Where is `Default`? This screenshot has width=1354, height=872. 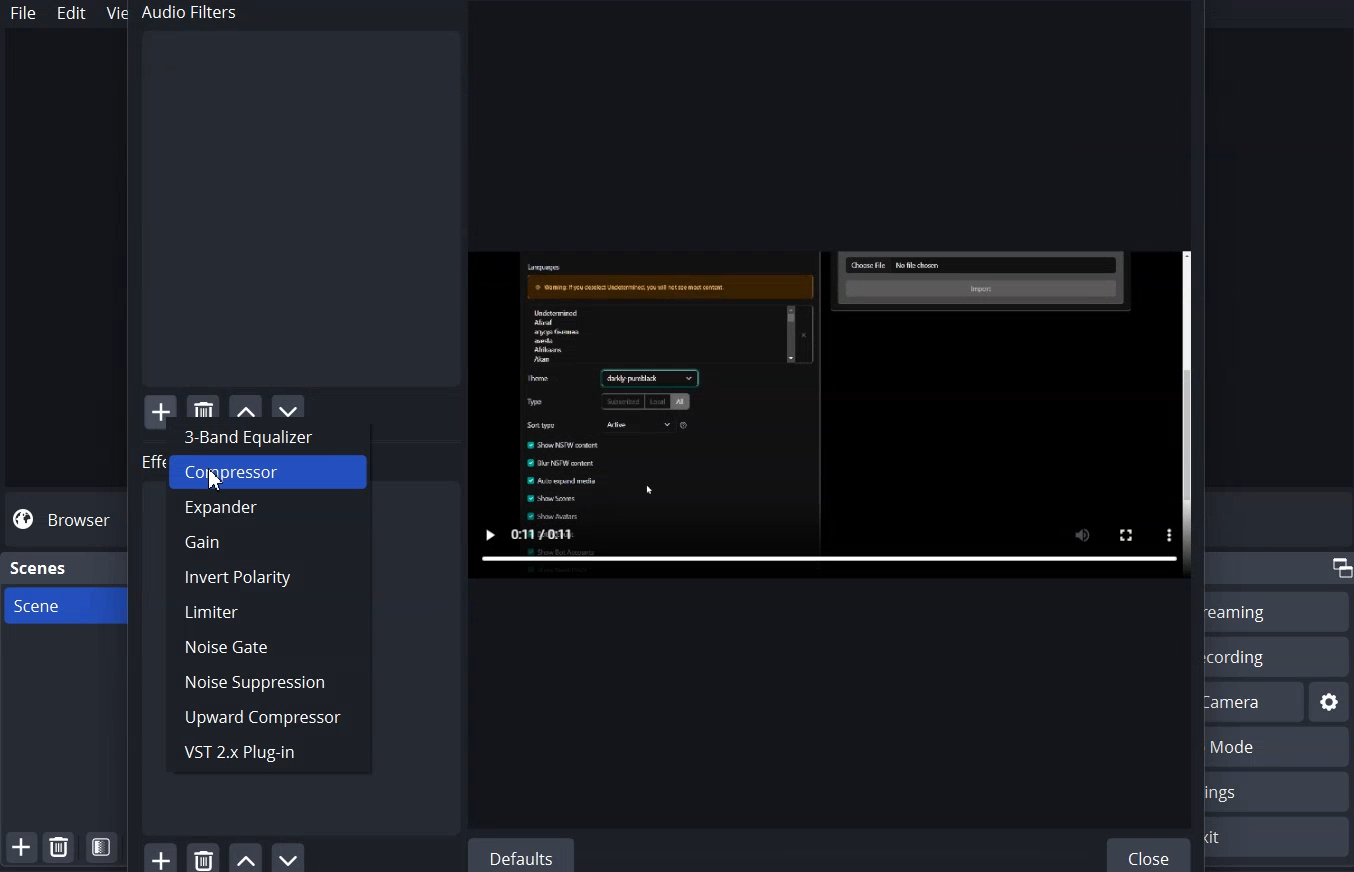 Default is located at coordinates (520, 855).